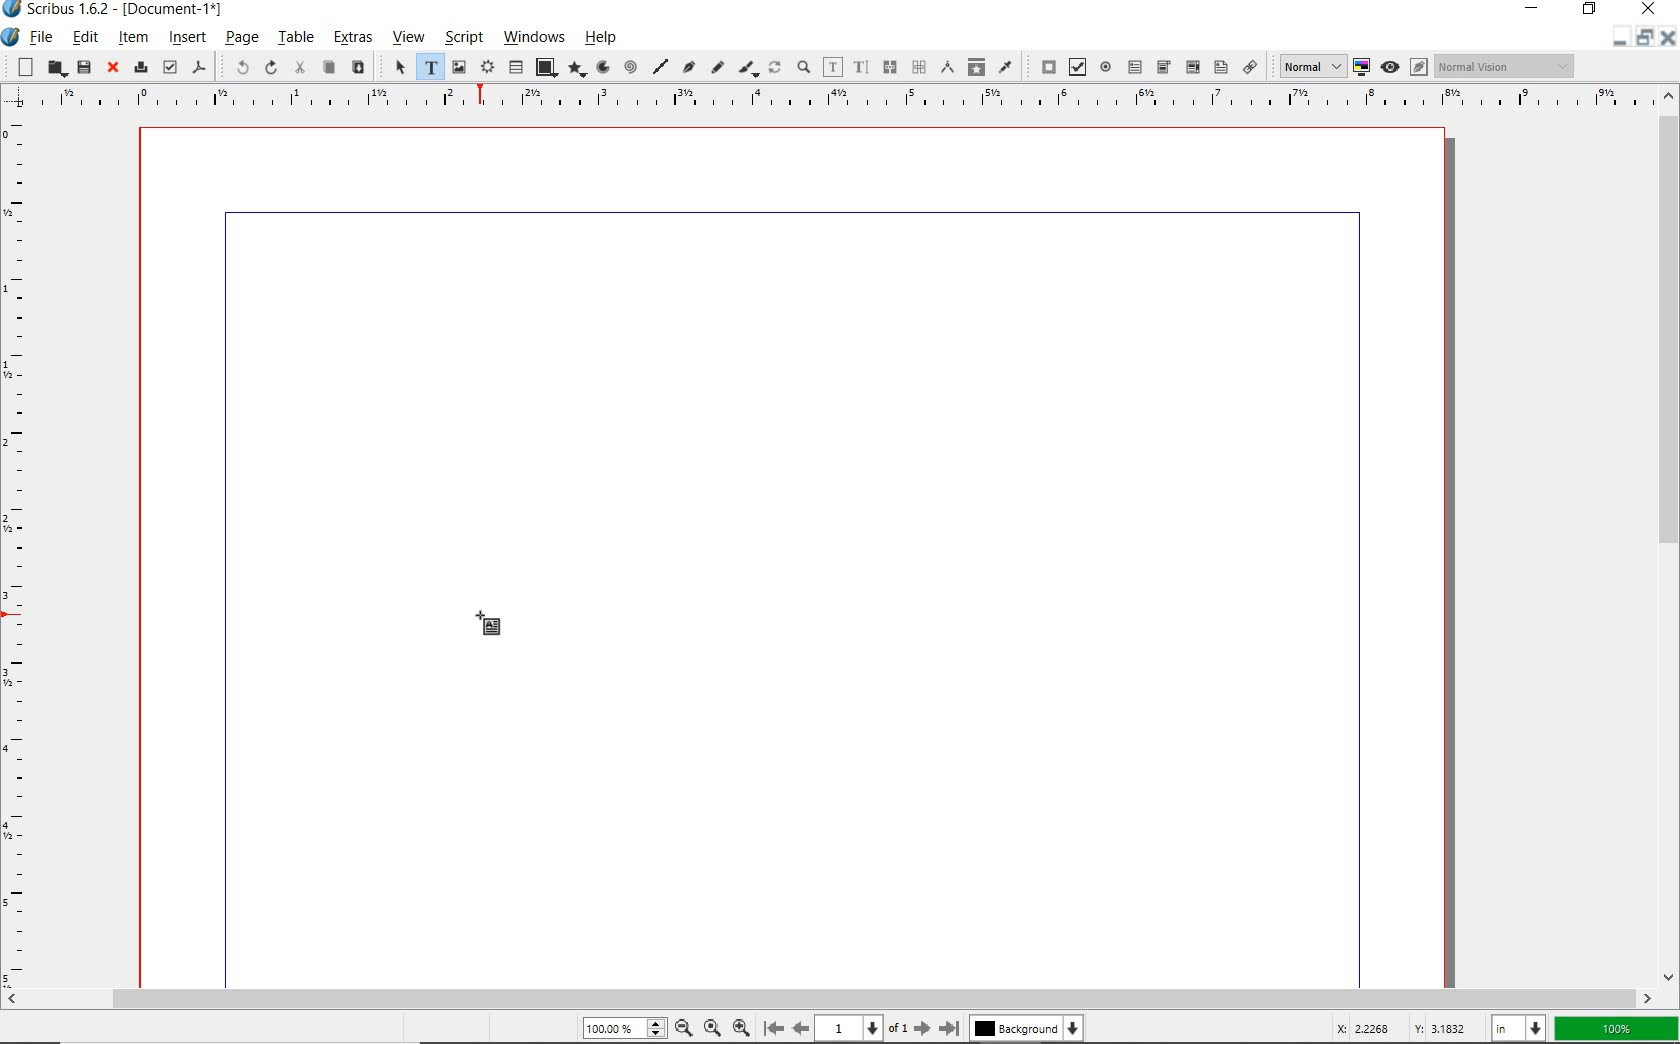 The image size is (1680, 1044). I want to click on text frame, so click(429, 68).